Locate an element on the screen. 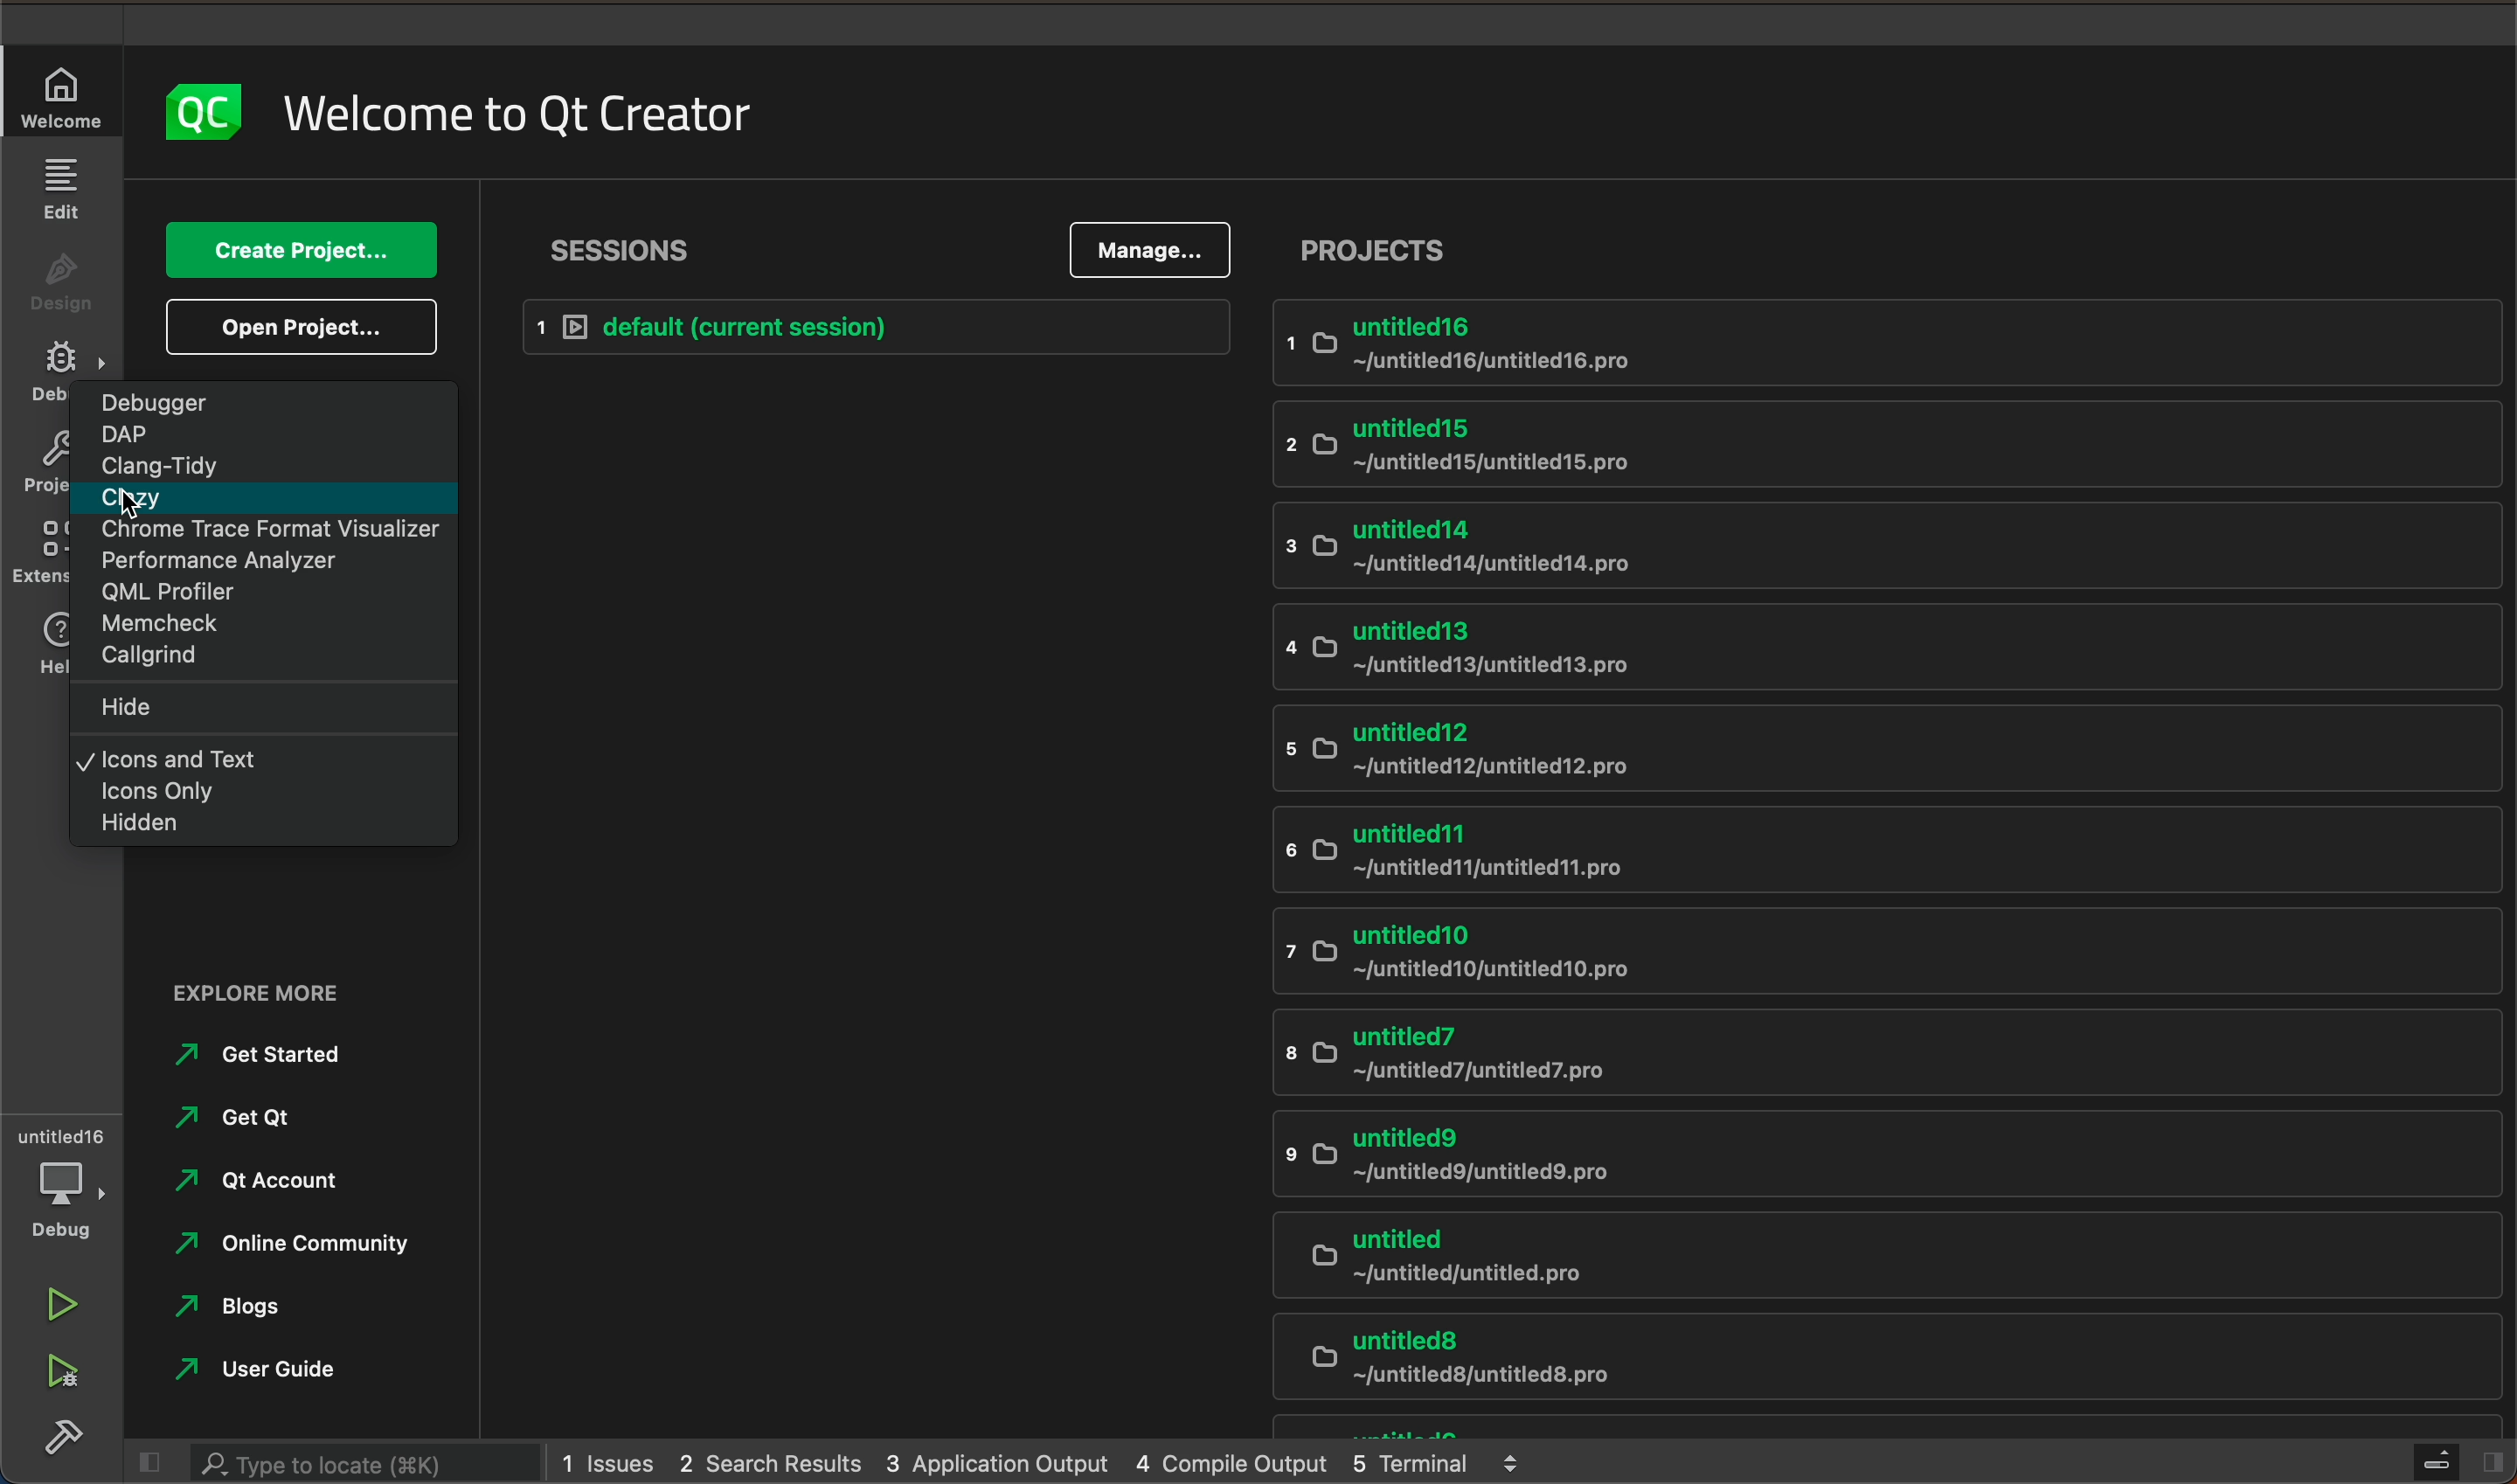 The height and width of the screenshot is (1484, 2517).  is located at coordinates (50, 642).